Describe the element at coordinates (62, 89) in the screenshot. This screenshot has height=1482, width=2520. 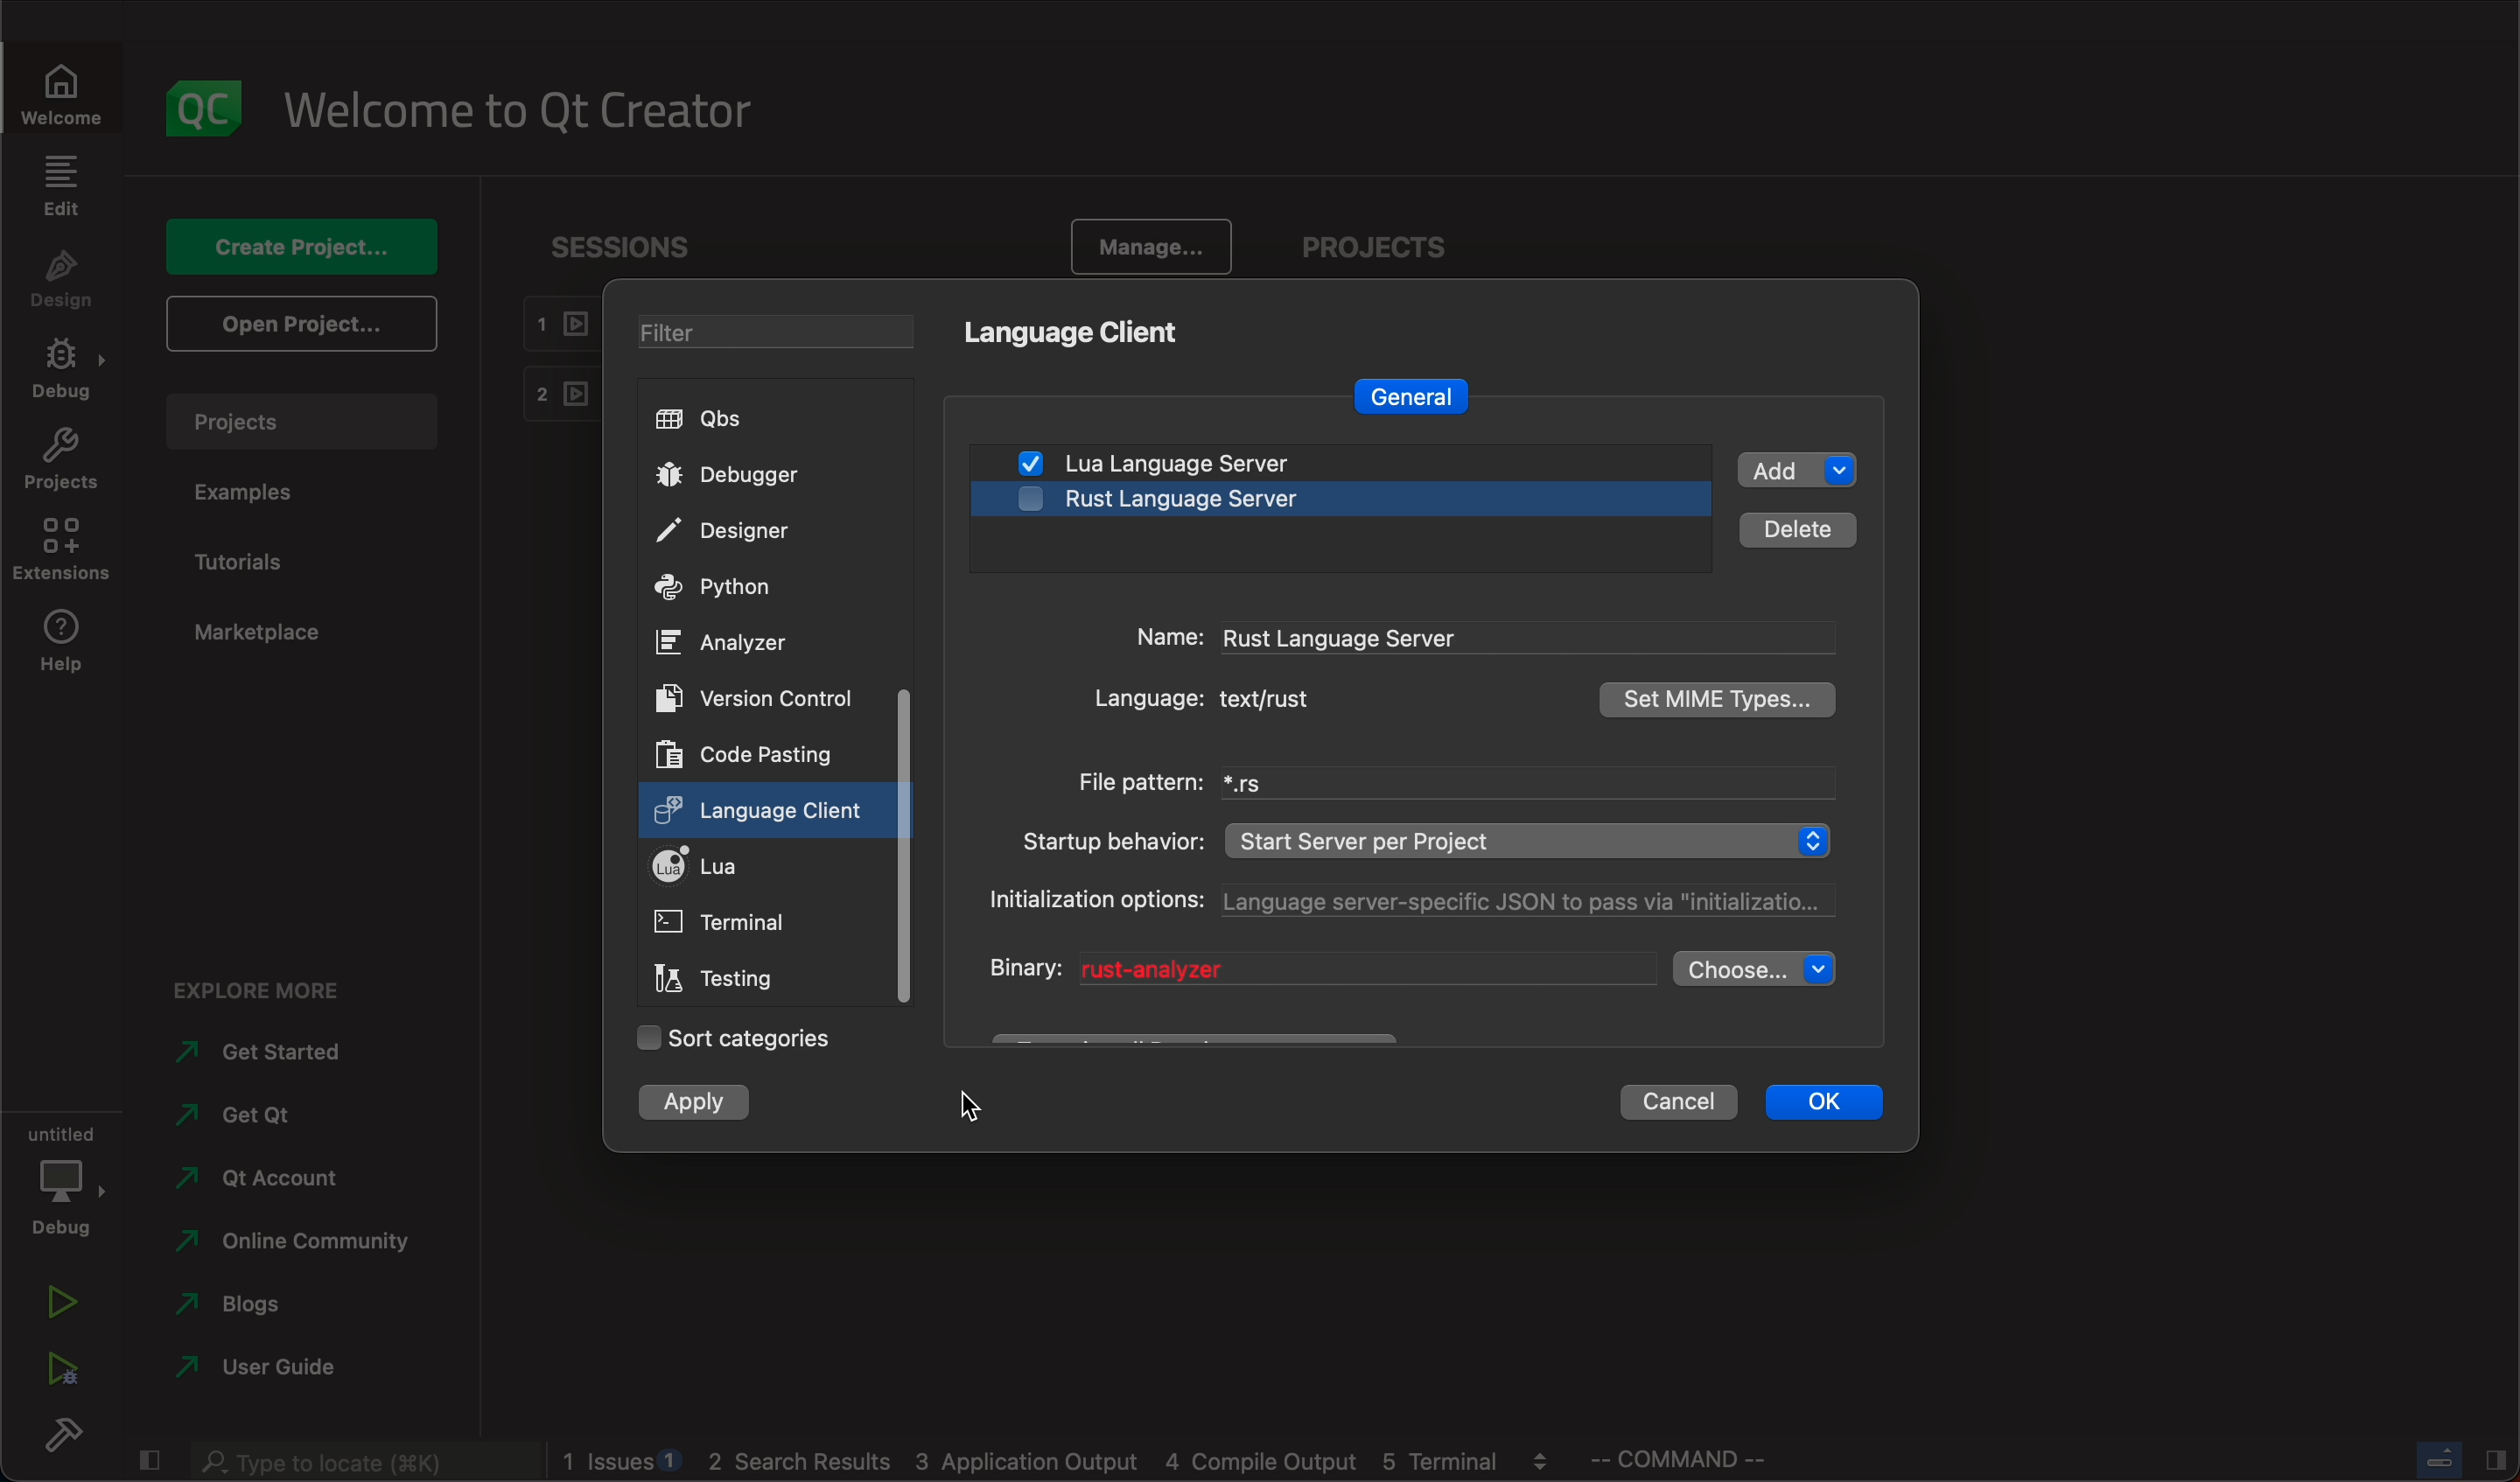
I see `welcome` at that location.